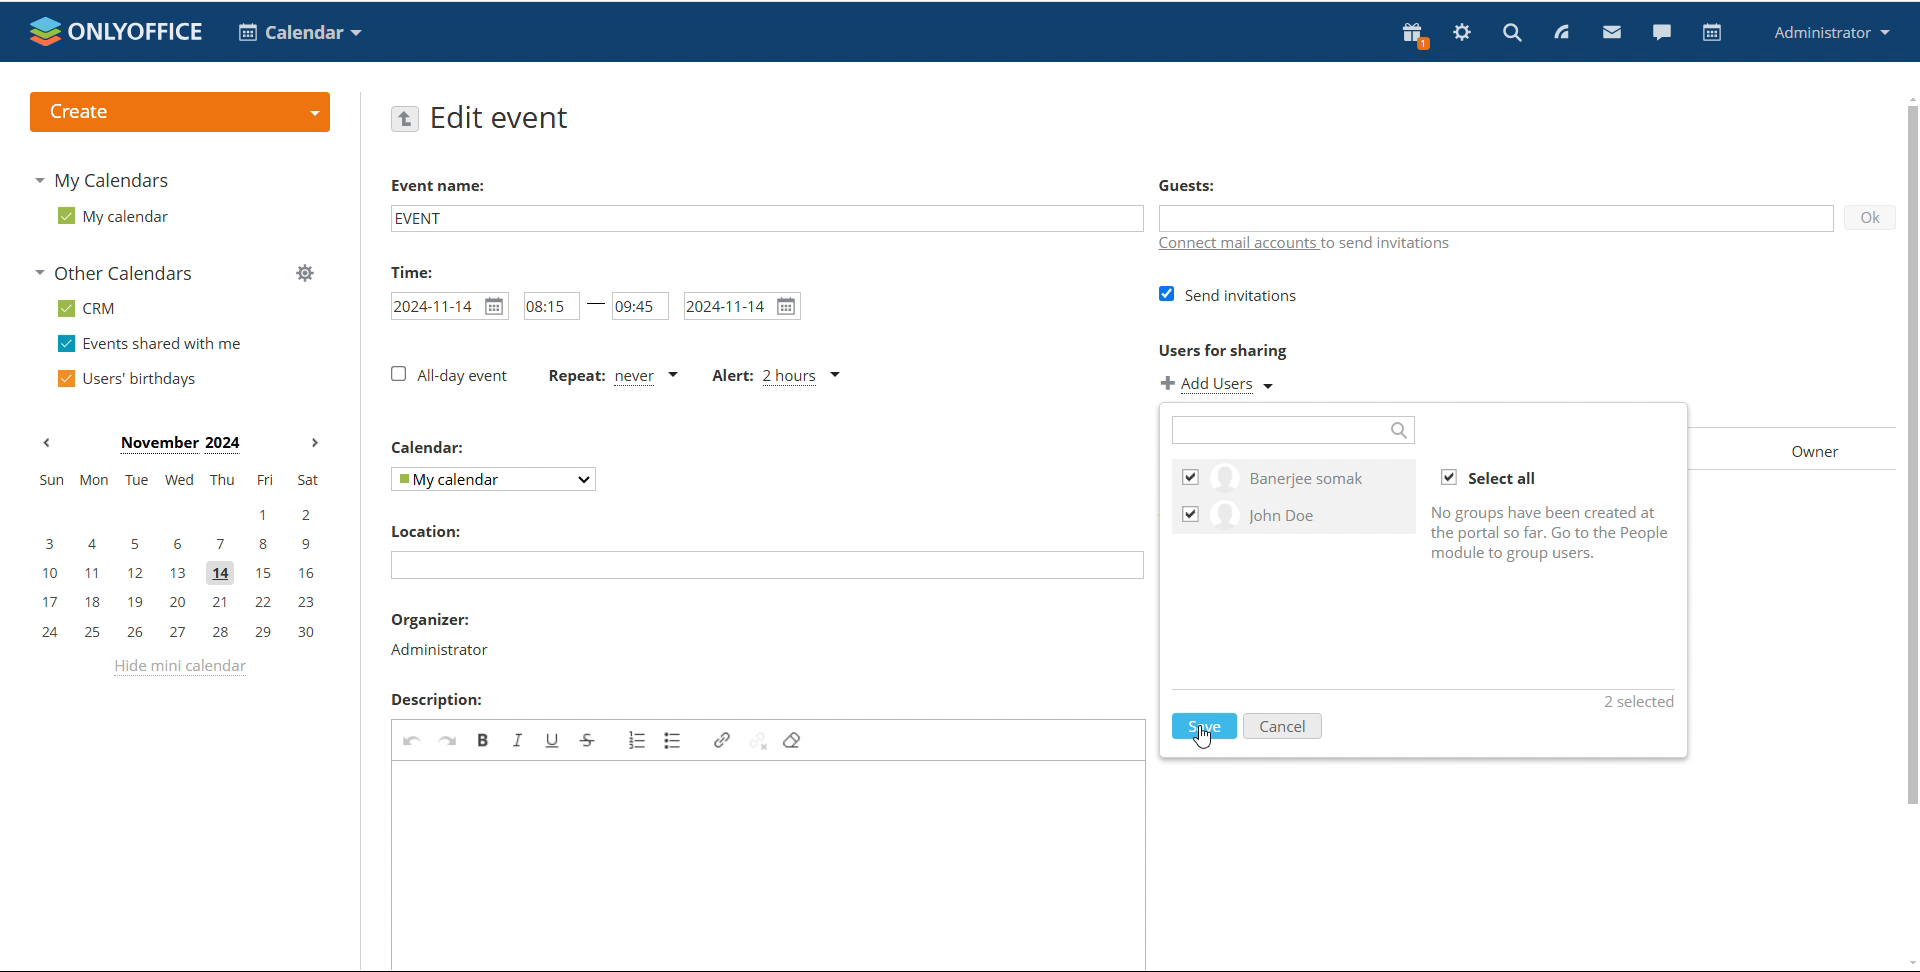 The width and height of the screenshot is (1920, 972). I want to click on set start date, so click(449, 305).